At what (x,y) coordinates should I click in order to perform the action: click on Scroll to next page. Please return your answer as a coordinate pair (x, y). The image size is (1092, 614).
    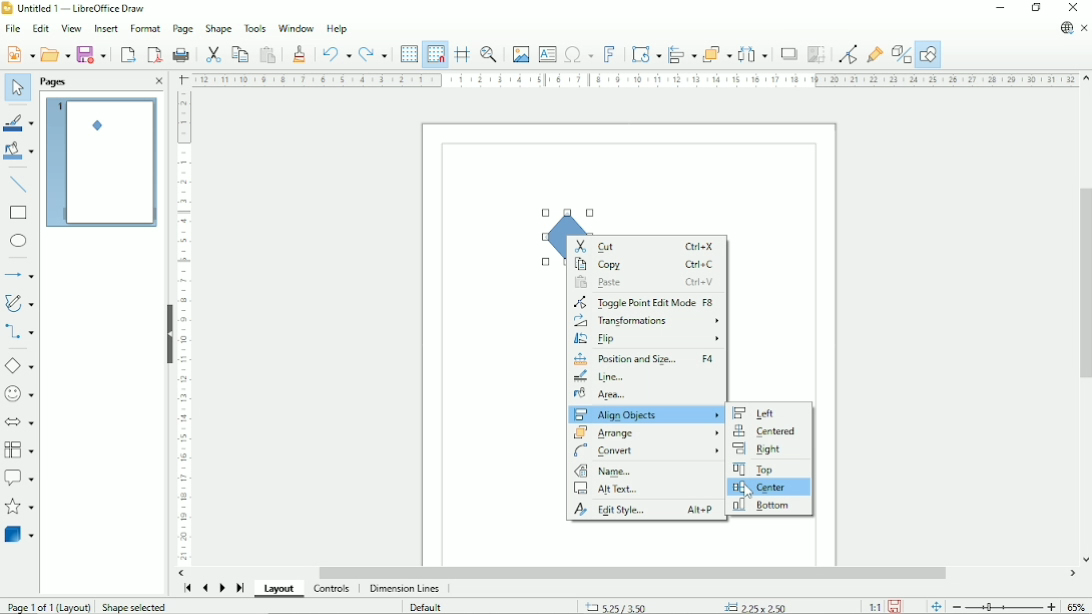
    Looking at the image, I should click on (221, 587).